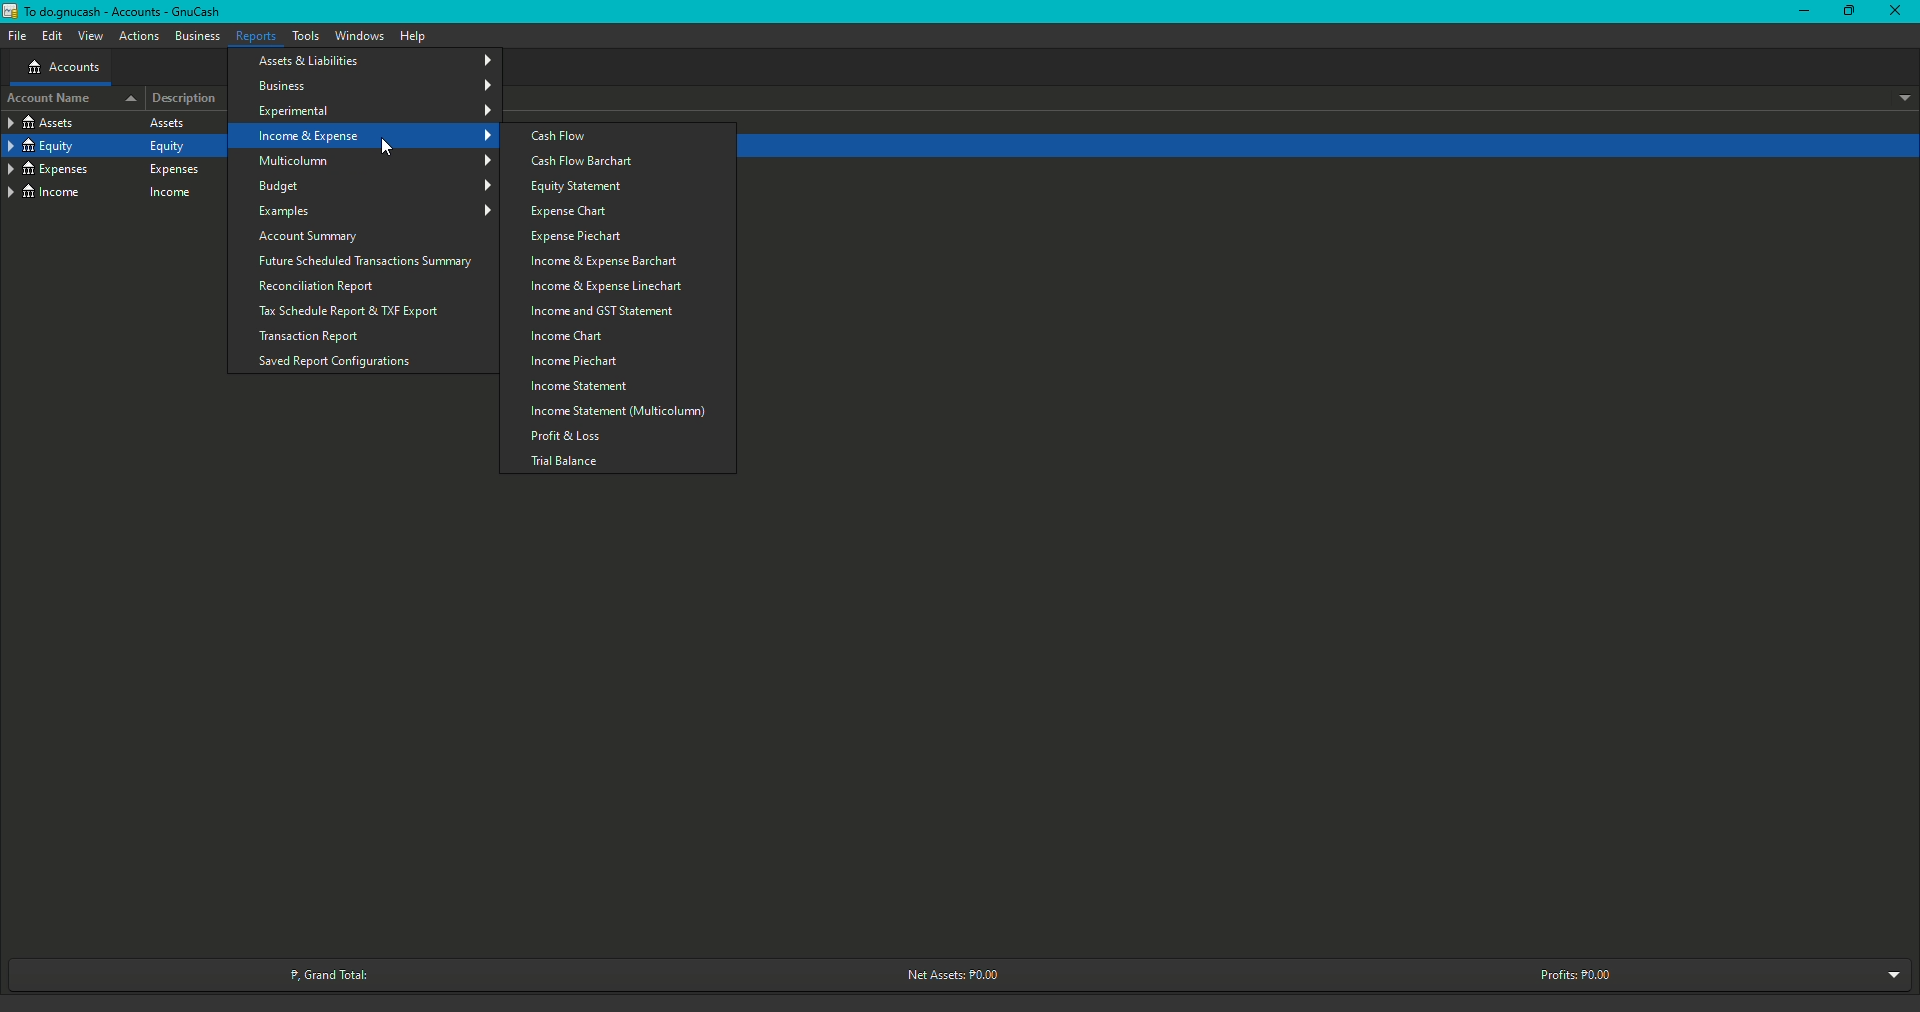 The height and width of the screenshot is (1012, 1920). Describe the element at coordinates (18, 36) in the screenshot. I see `File` at that location.